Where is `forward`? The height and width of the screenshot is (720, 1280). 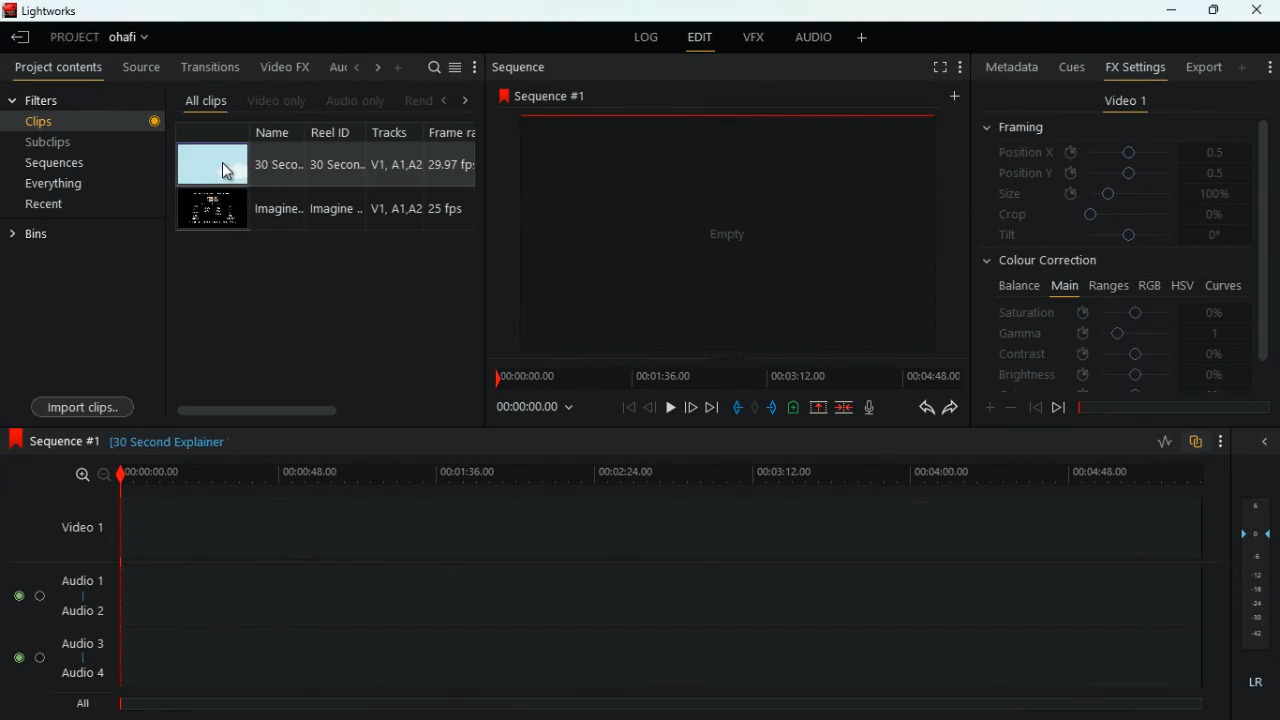
forward is located at coordinates (1058, 410).